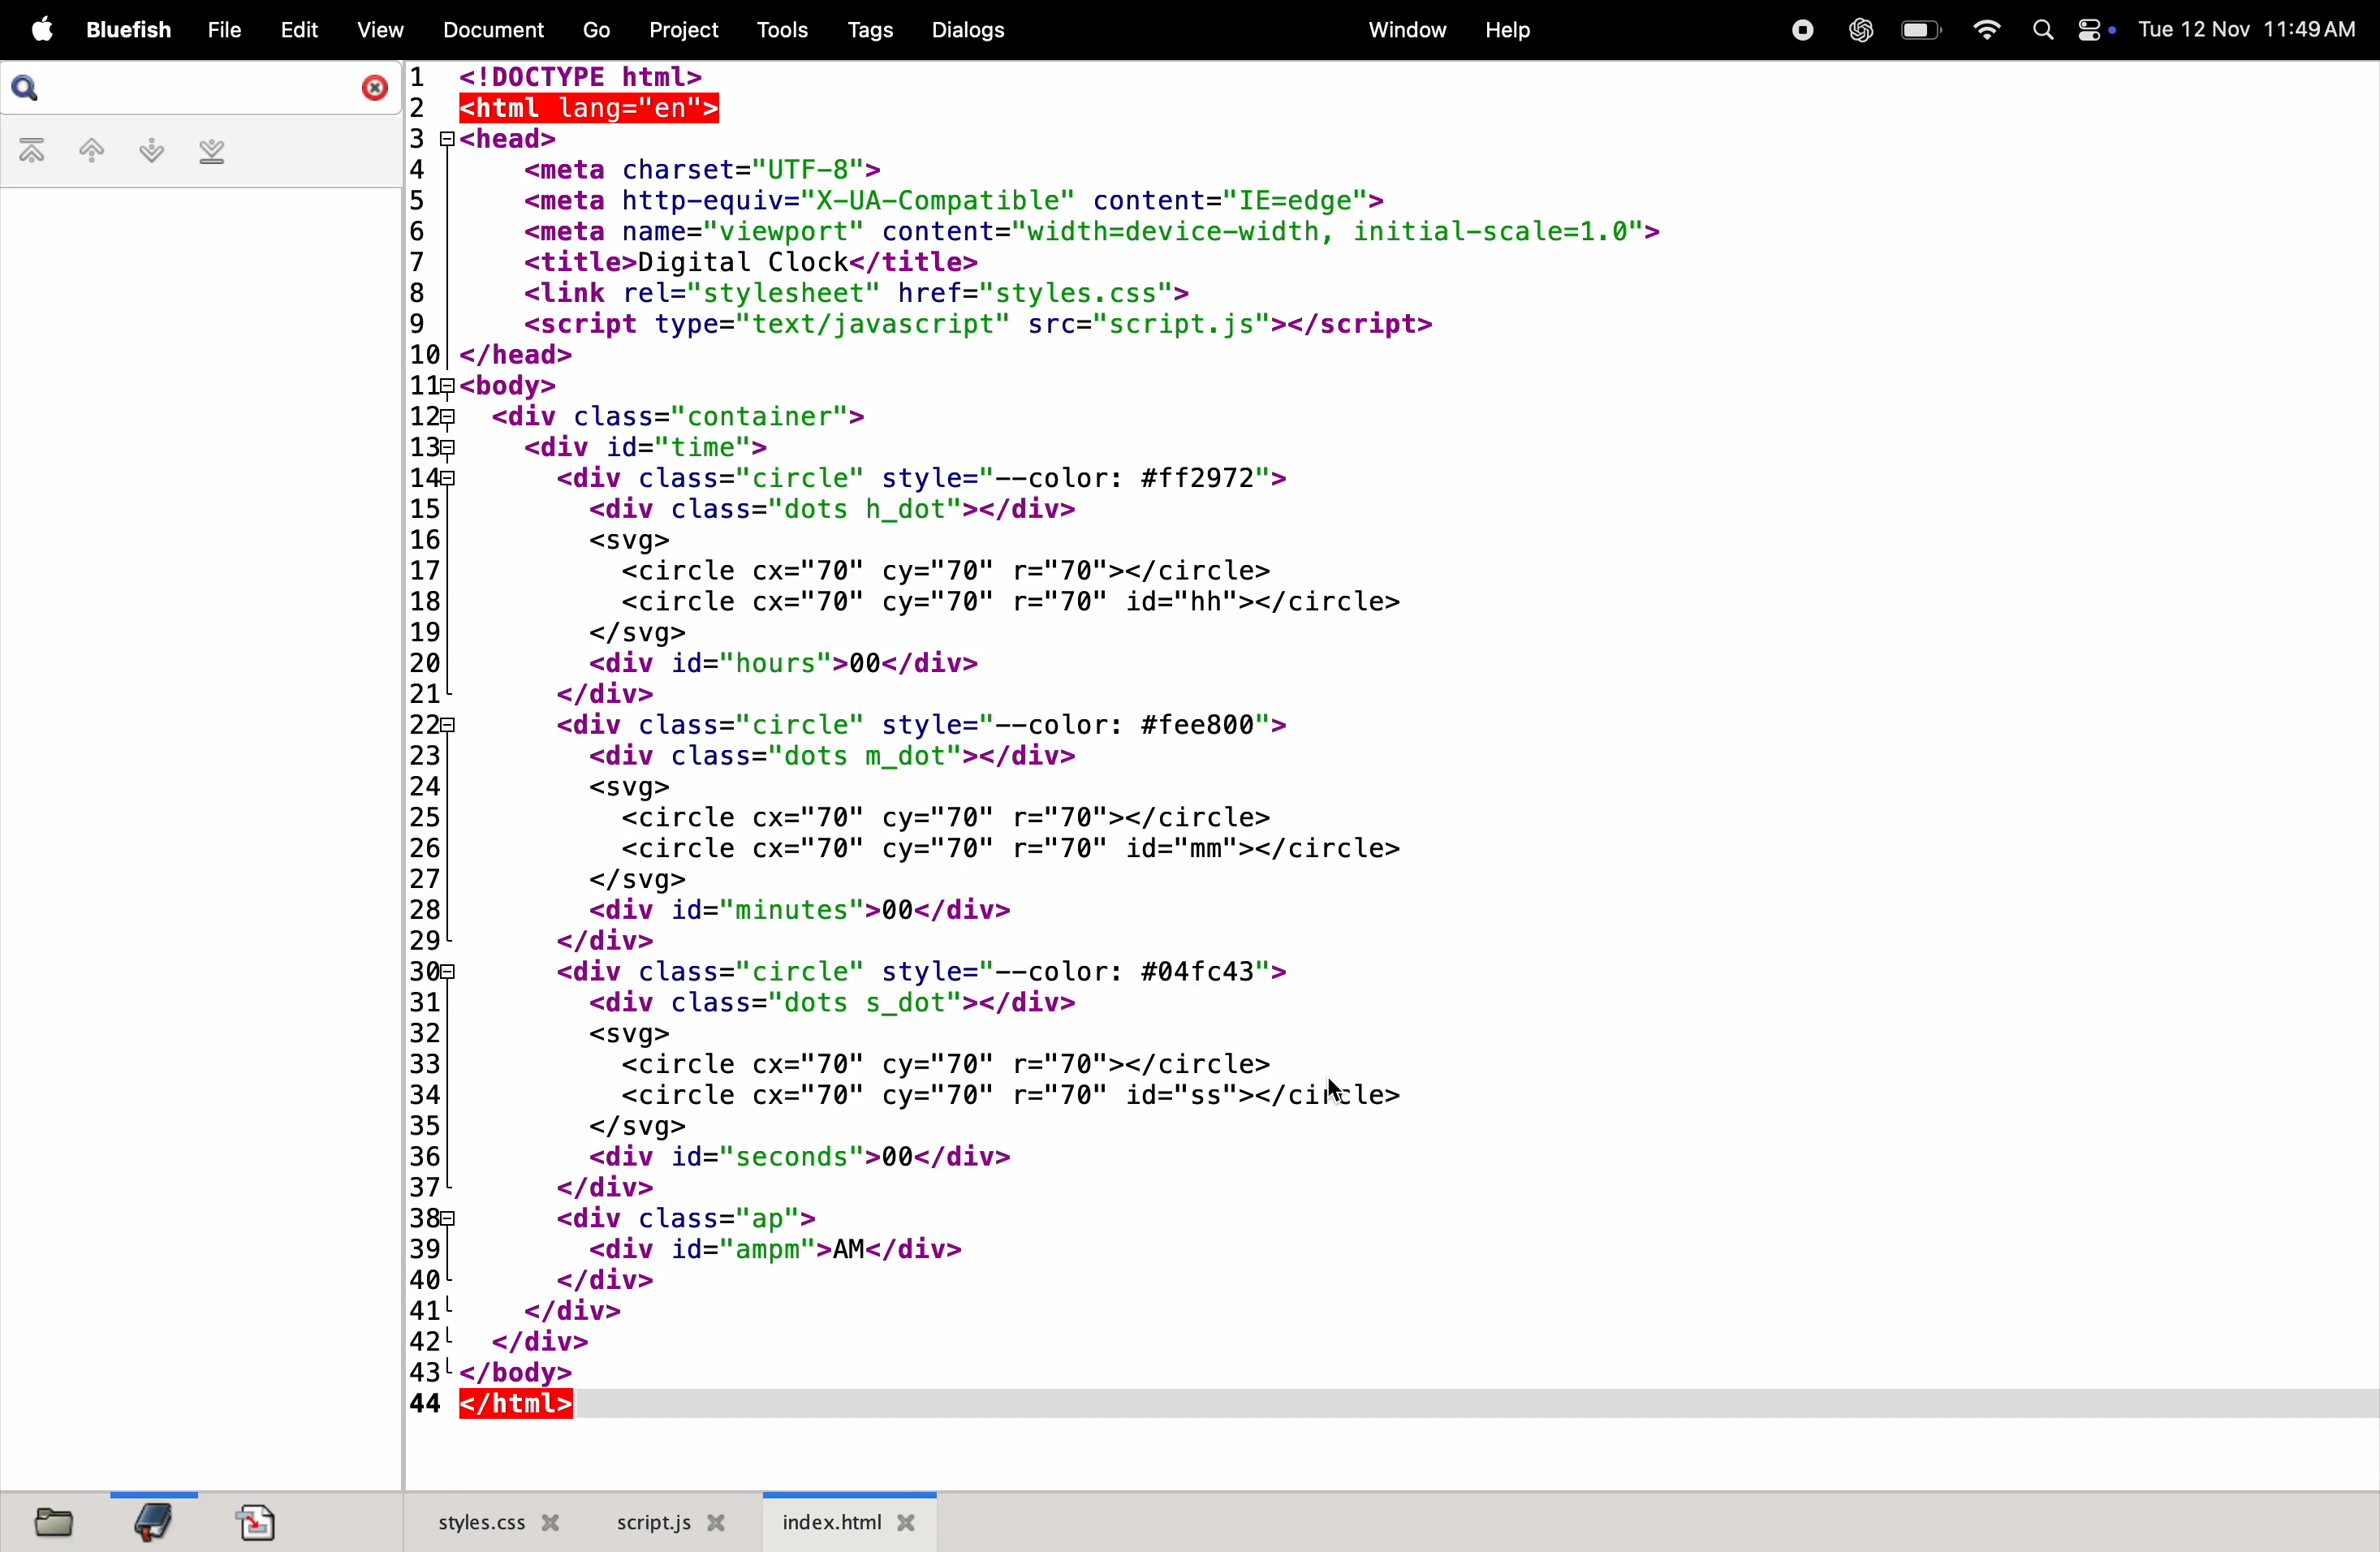 This screenshot has height=1552, width=2380. What do you see at coordinates (1507, 33) in the screenshot?
I see `help` at bounding box center [1507, 33].